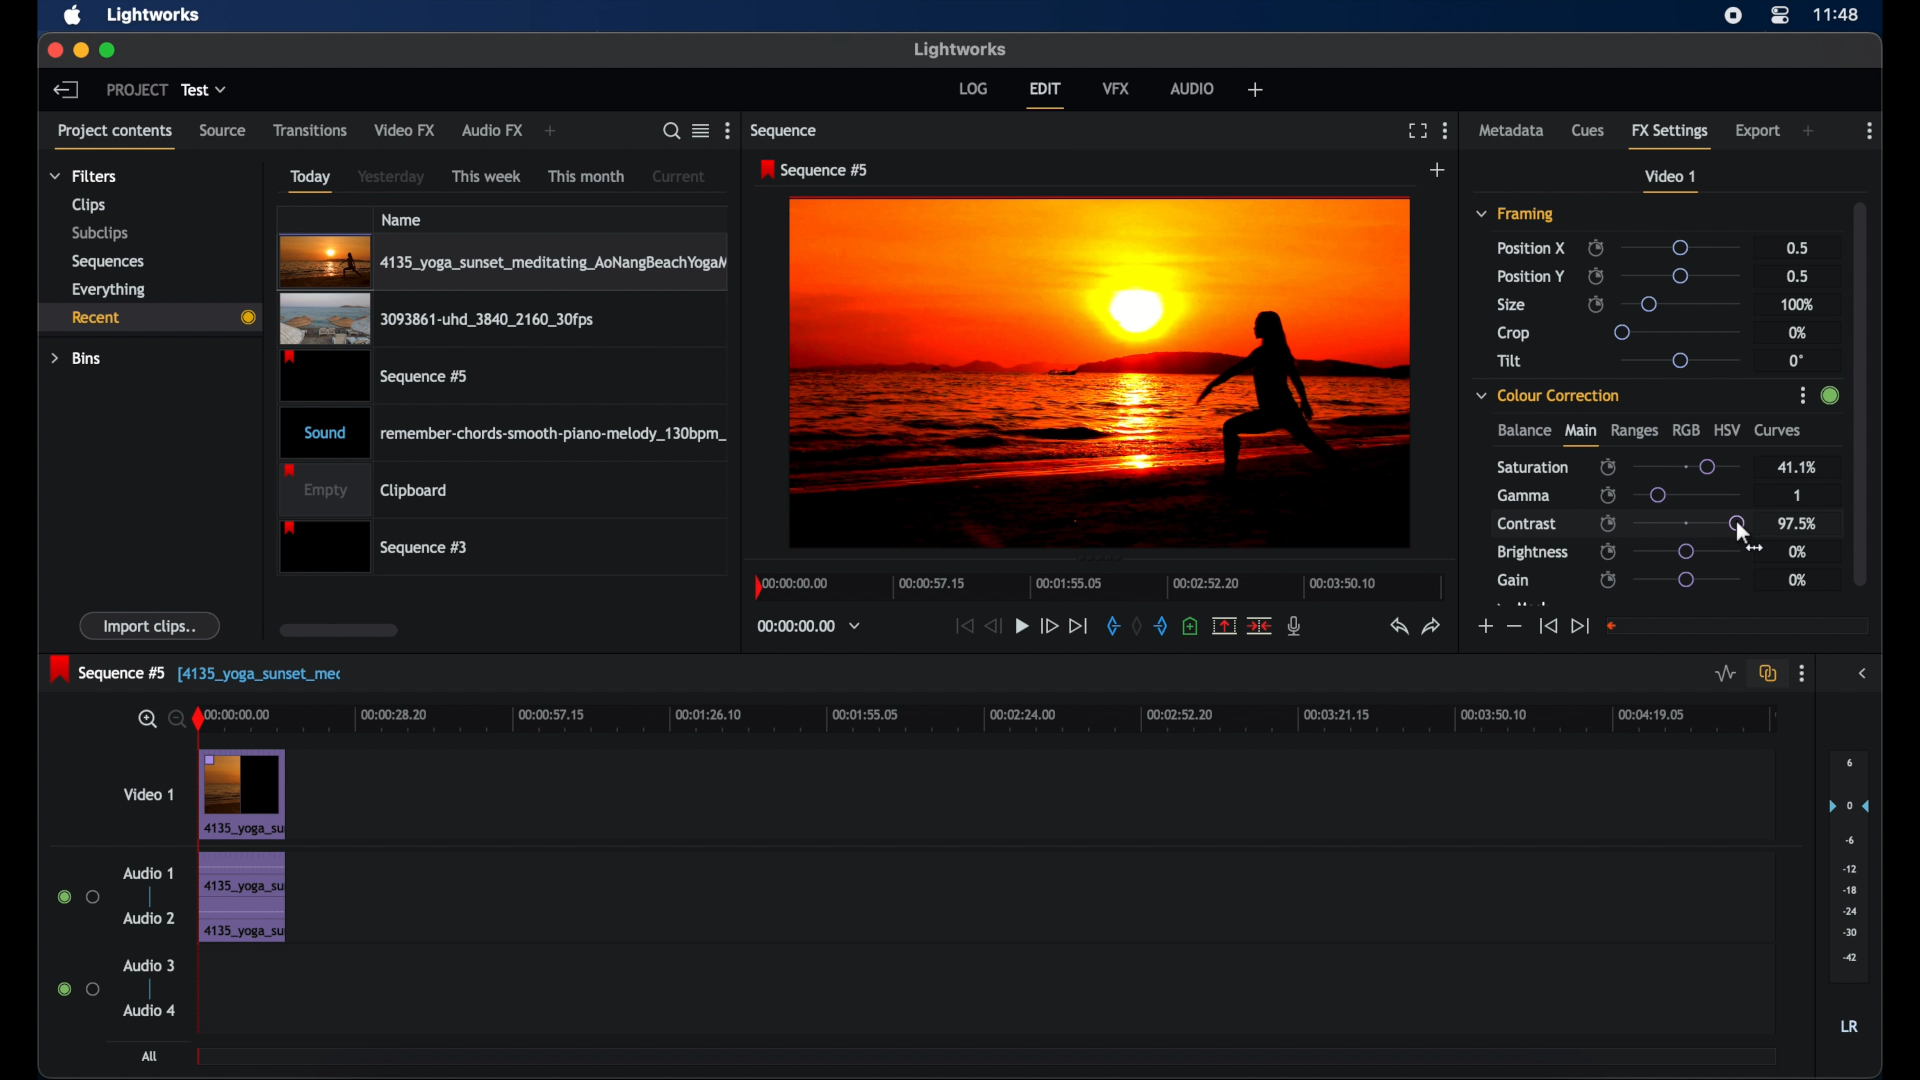 The image size is (1920, 1080). Describe the element at coordinates (1048, 626) in the screenshot. I see `fast forward` at that location.